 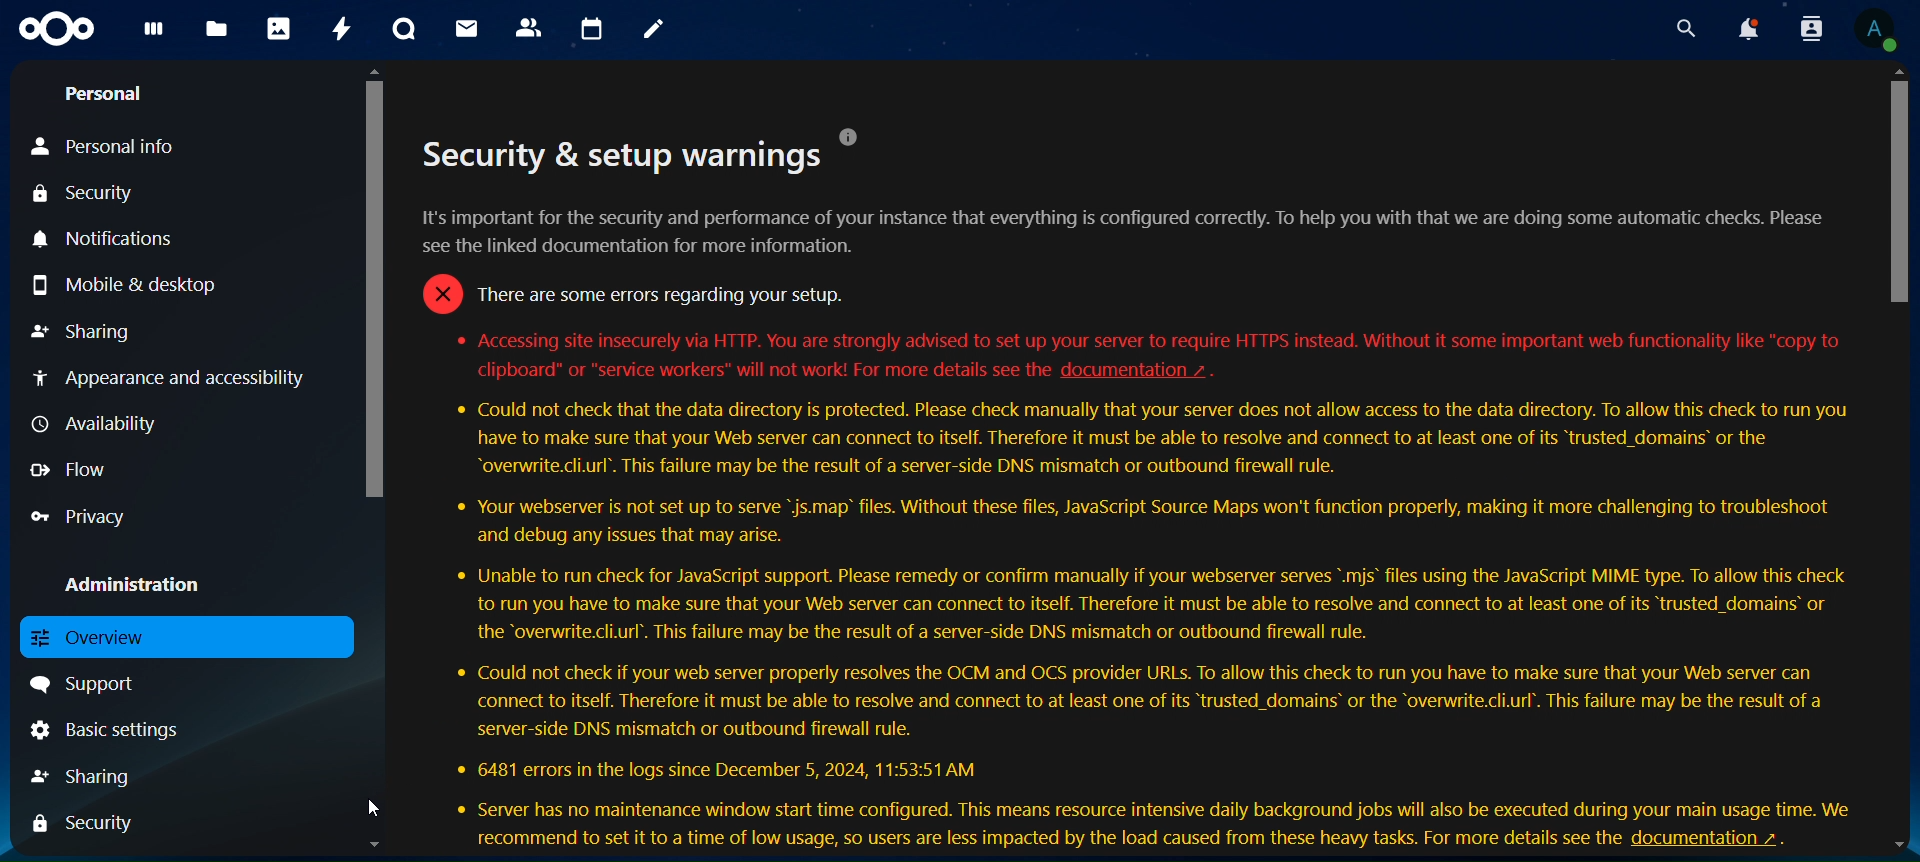 I want to click on help, so click(x=855, y=134).